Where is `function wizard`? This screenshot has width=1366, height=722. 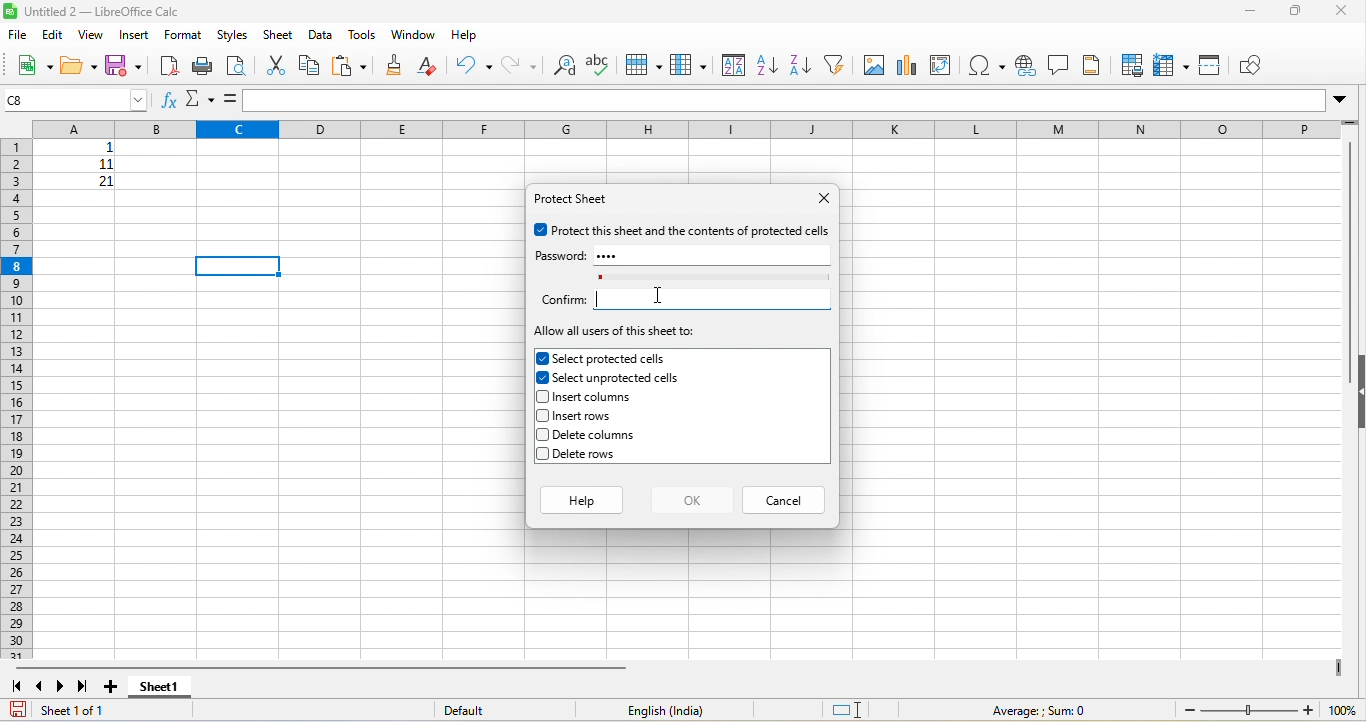 function wizard is located at coordinates (169, 102).